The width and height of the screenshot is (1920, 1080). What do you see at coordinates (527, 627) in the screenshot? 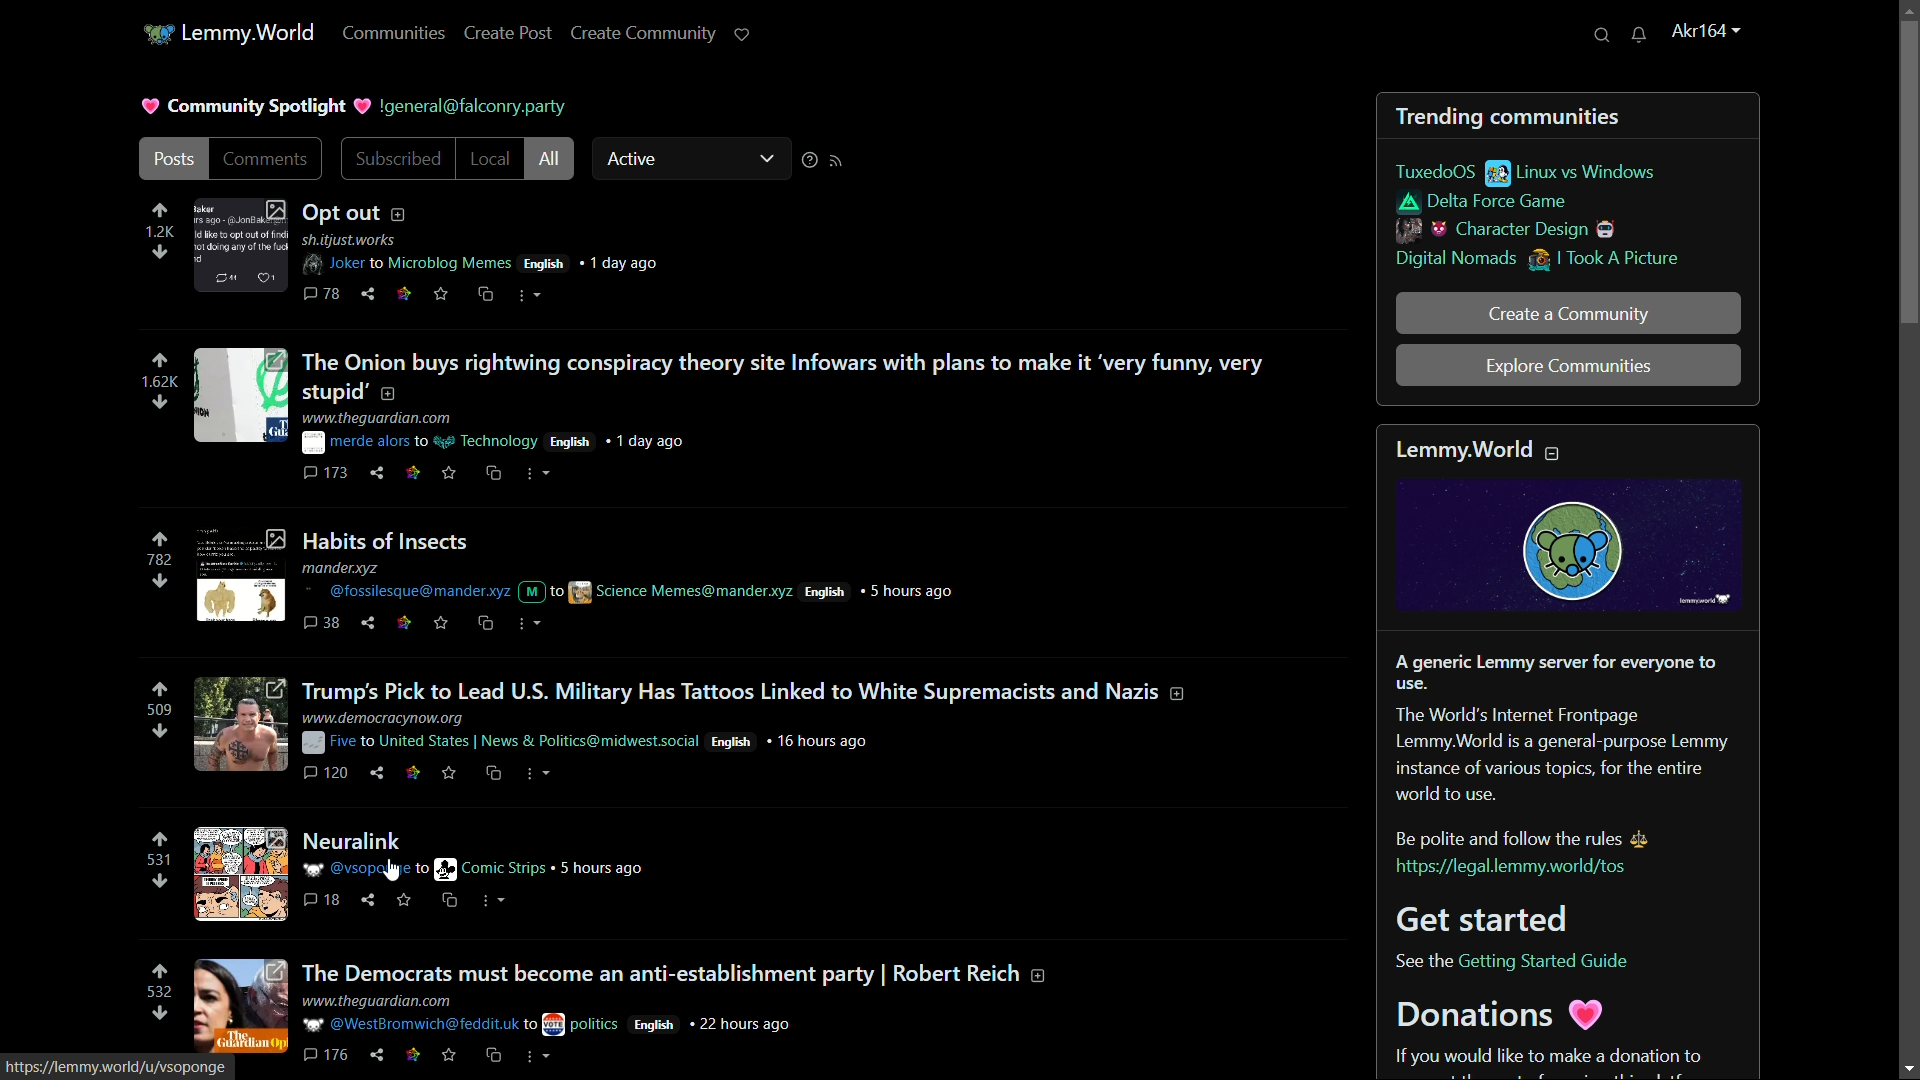
I see `more` at bounding box center [527, 627].